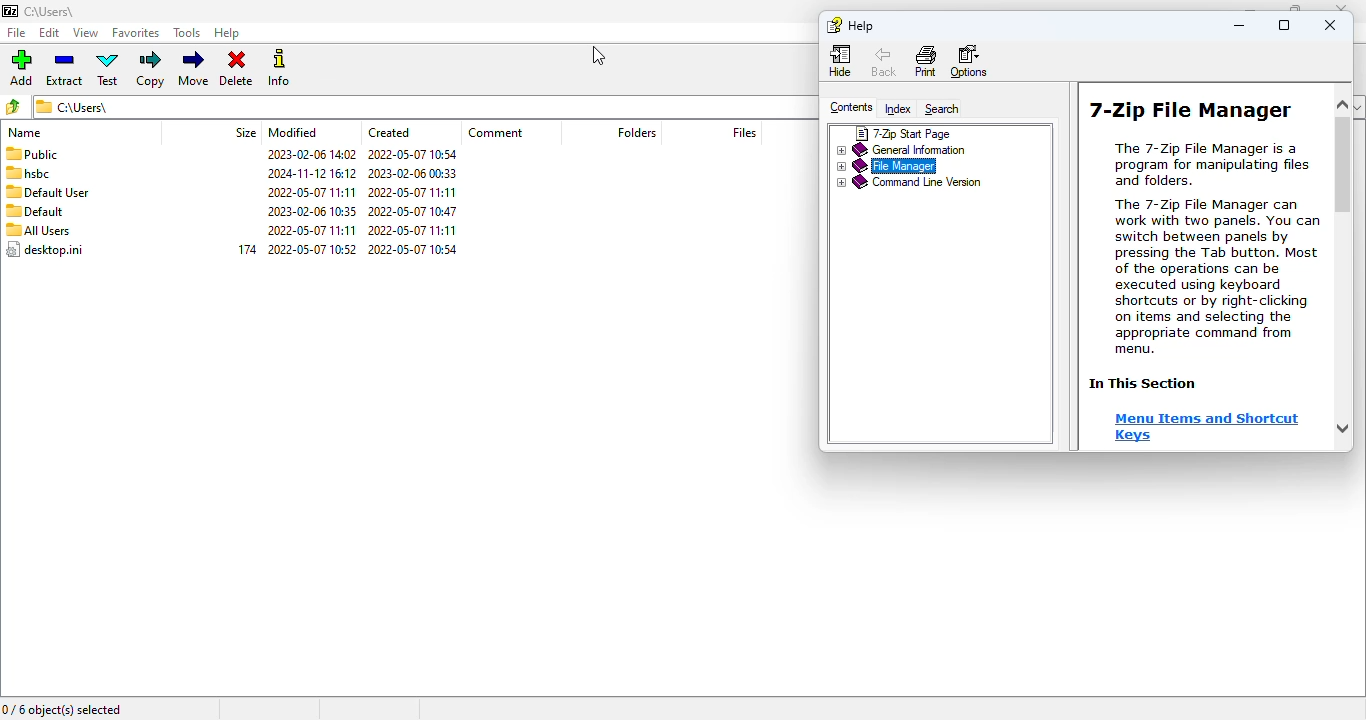  Describe the element at coordinates (942, 110) in the screenshot. I see `search` at that location.